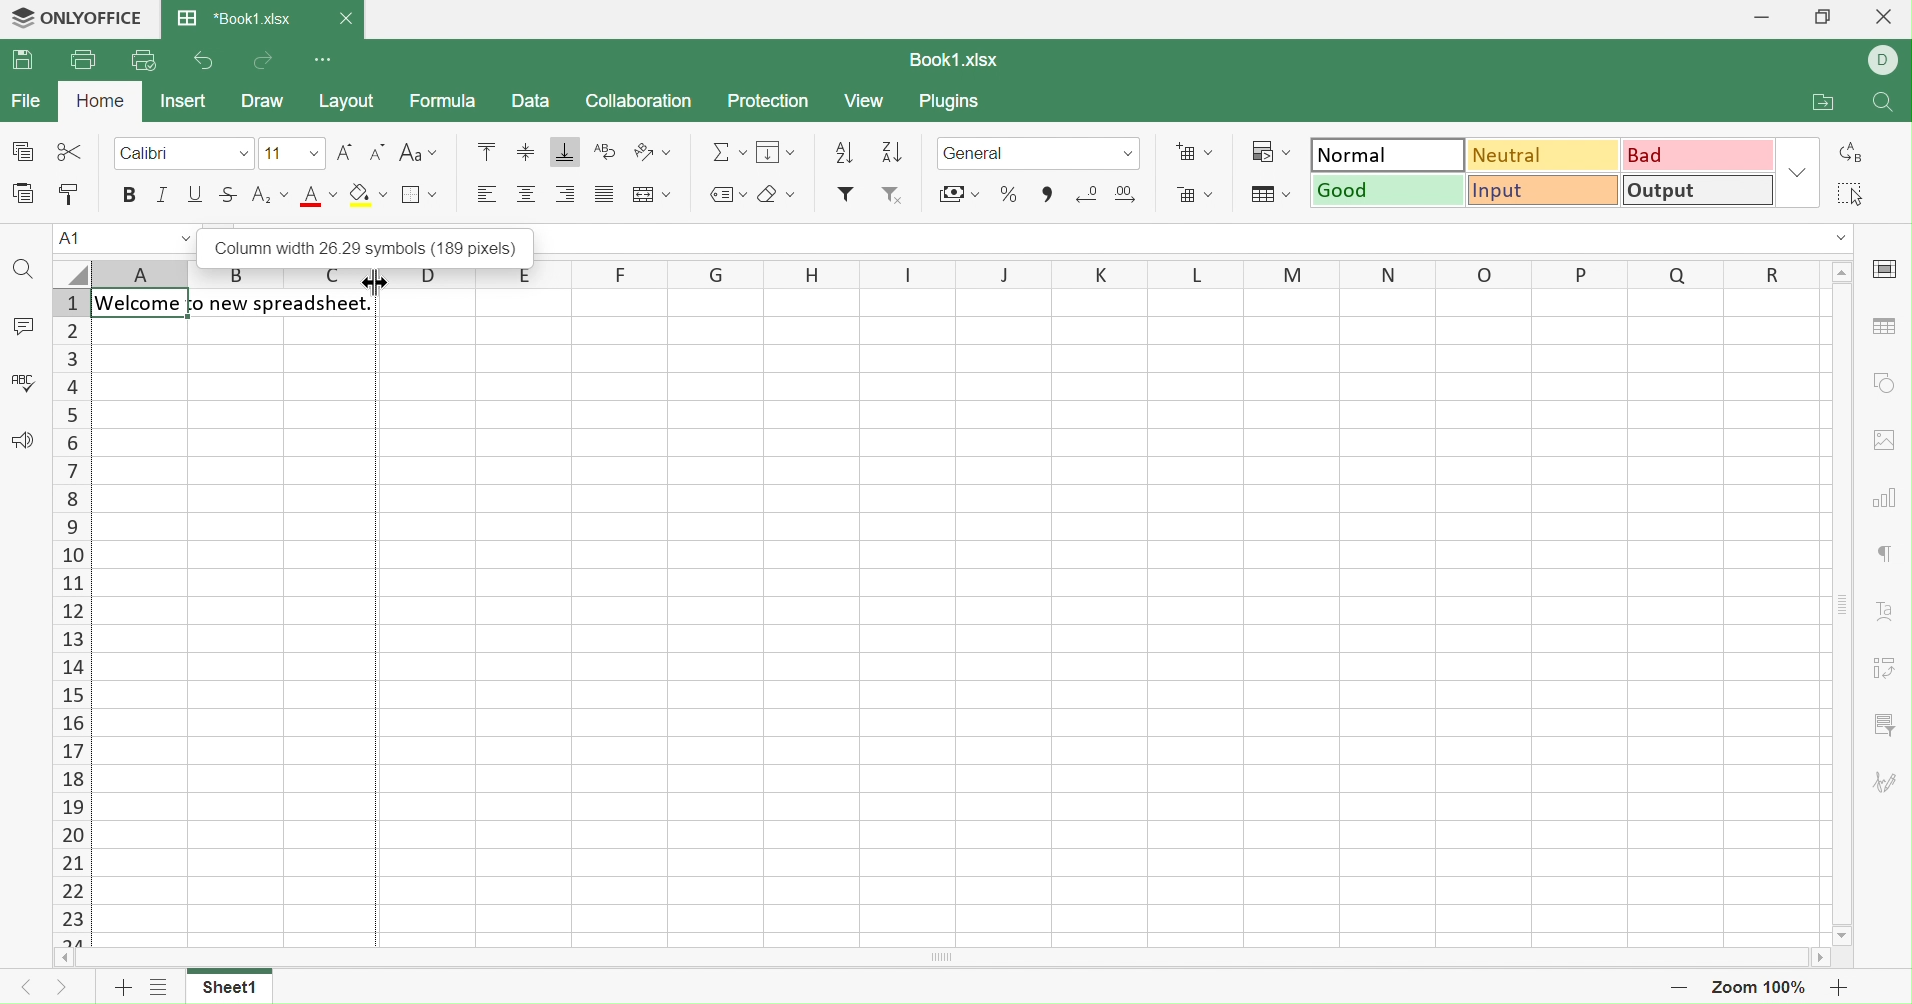  Describe the element at coordinates (24, 62) in the screenshot. I see `Save` at that location.